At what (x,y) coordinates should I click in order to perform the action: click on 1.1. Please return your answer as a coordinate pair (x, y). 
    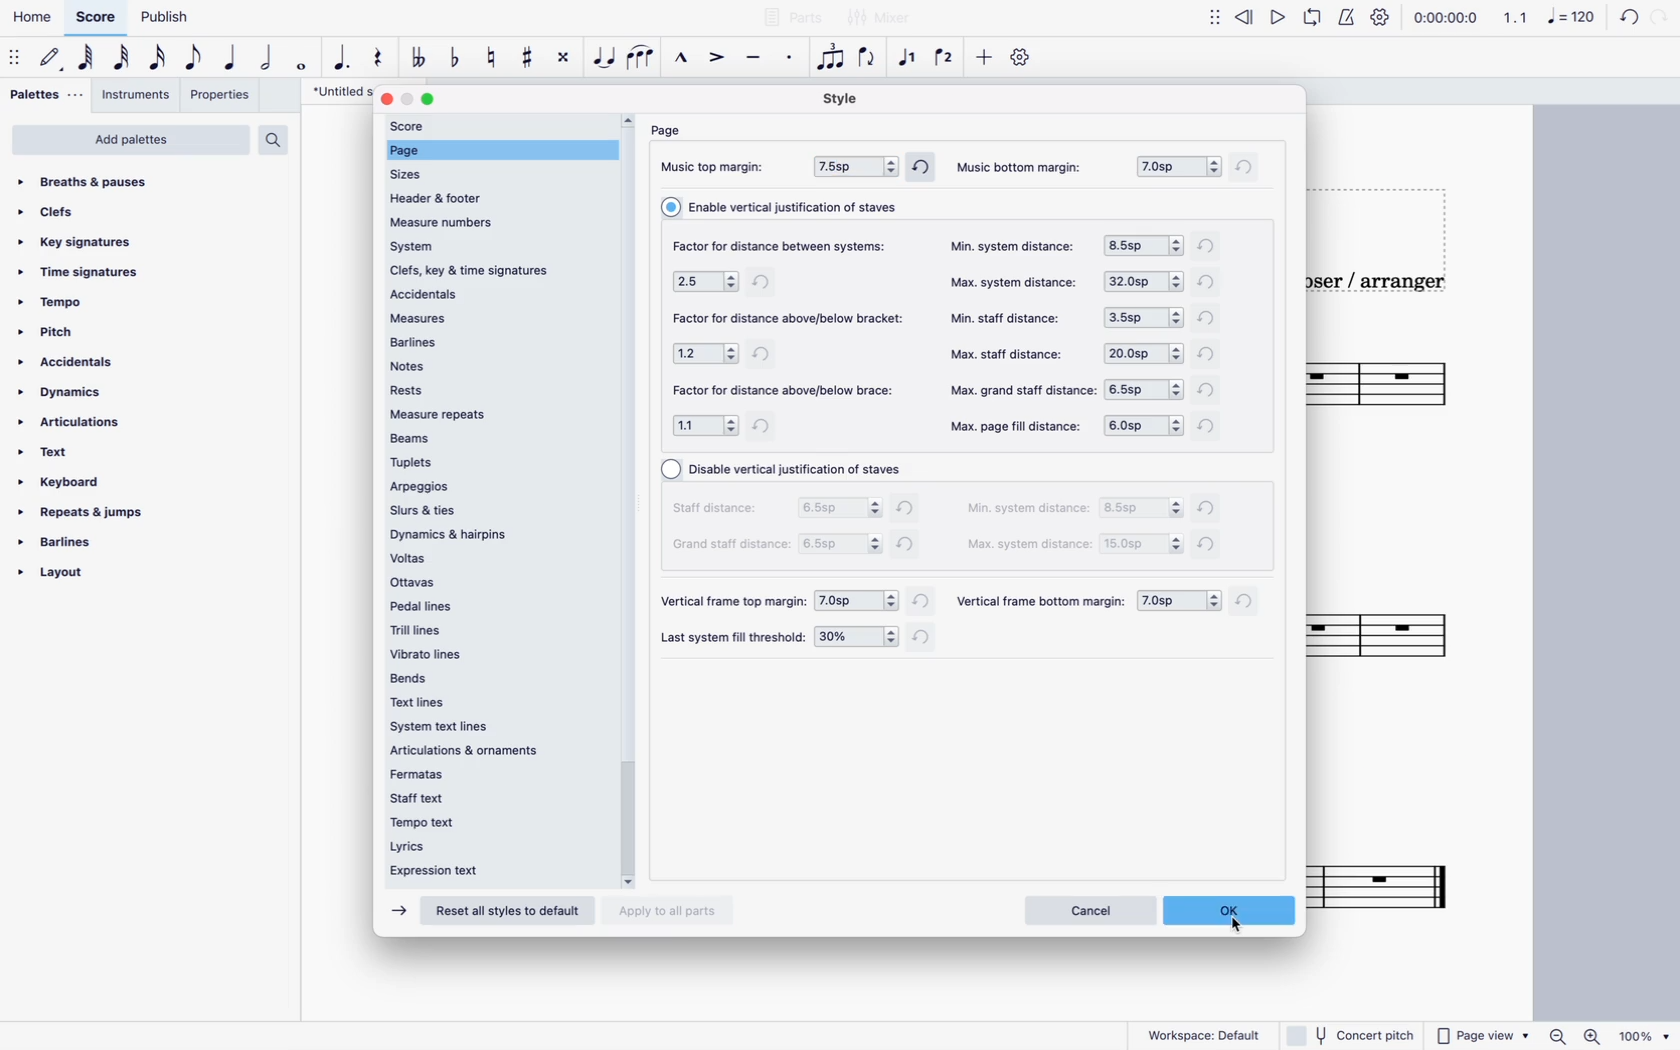
    Looking at the image, I should click on (1516, 18).